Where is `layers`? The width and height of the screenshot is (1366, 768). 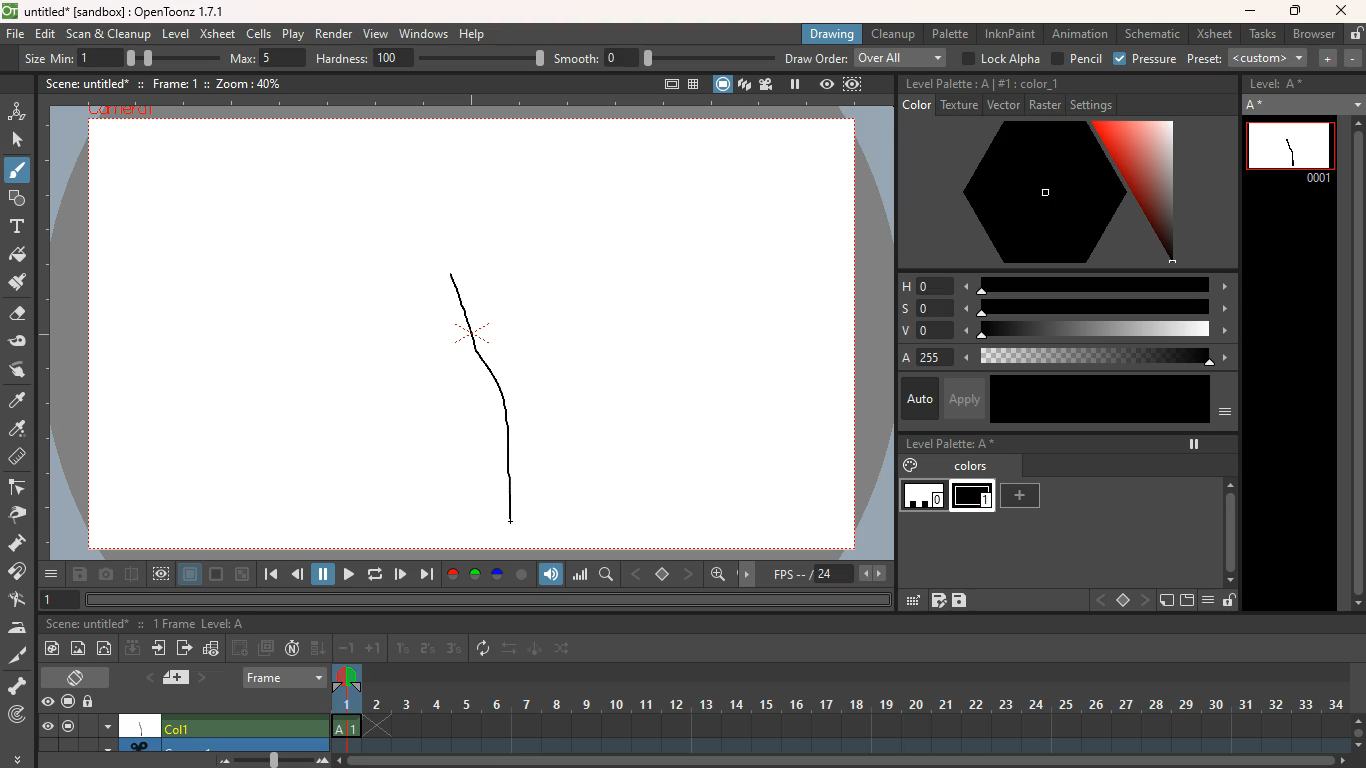 layers is located at coordinates (744, 86).